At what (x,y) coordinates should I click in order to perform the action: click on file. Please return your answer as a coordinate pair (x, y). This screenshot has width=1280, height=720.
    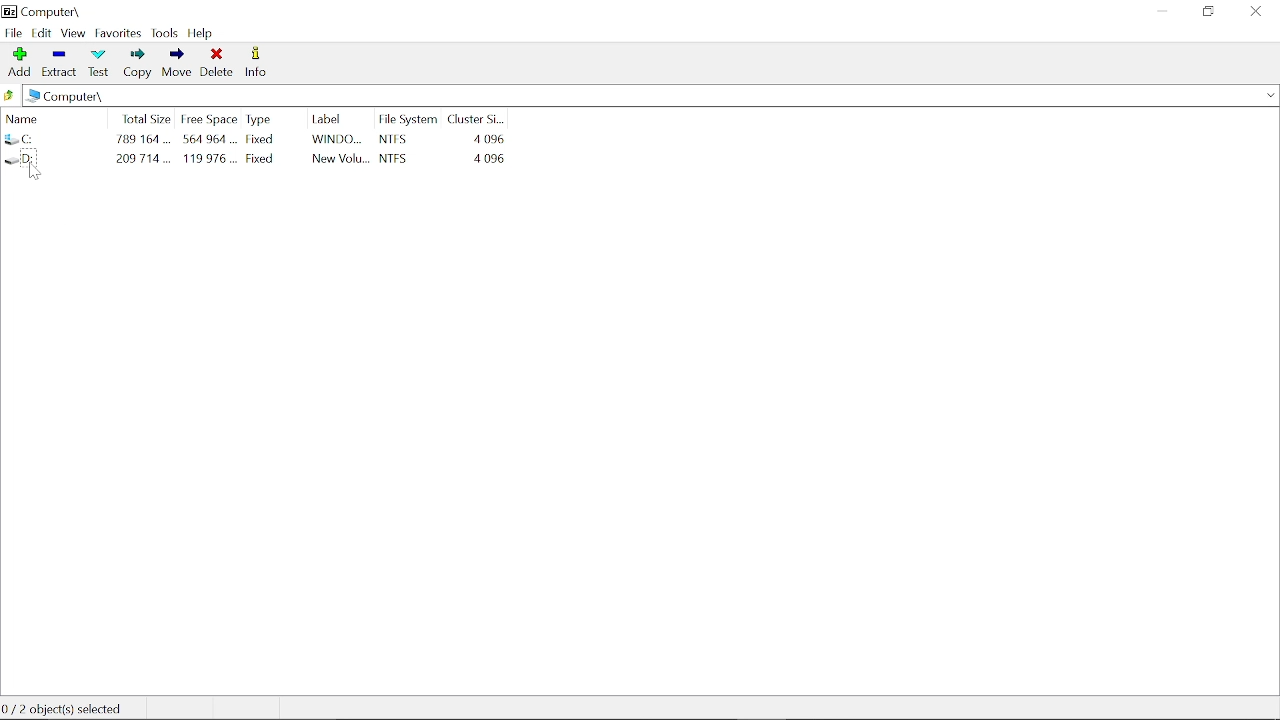
    Looking at the image, I should click on (14, 32).